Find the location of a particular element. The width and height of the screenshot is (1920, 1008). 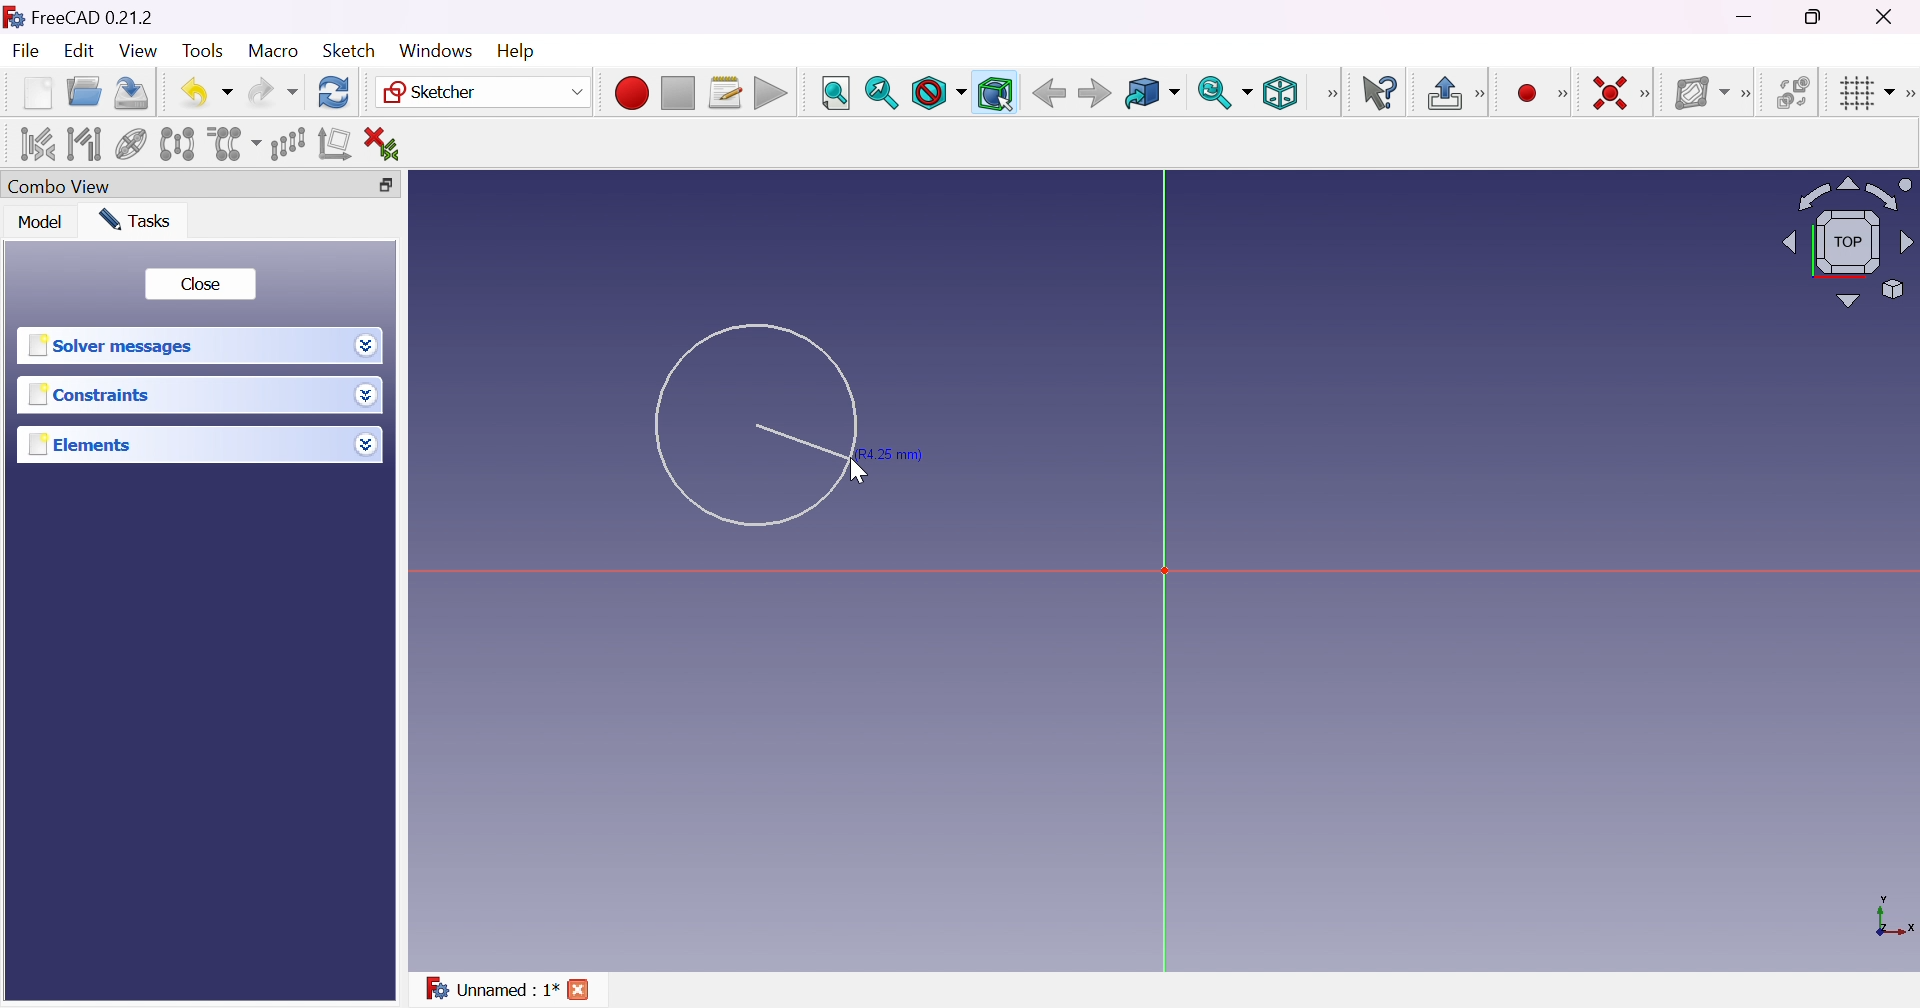

FreeCAD 0.21.2 is located at coordinates (94, 16).